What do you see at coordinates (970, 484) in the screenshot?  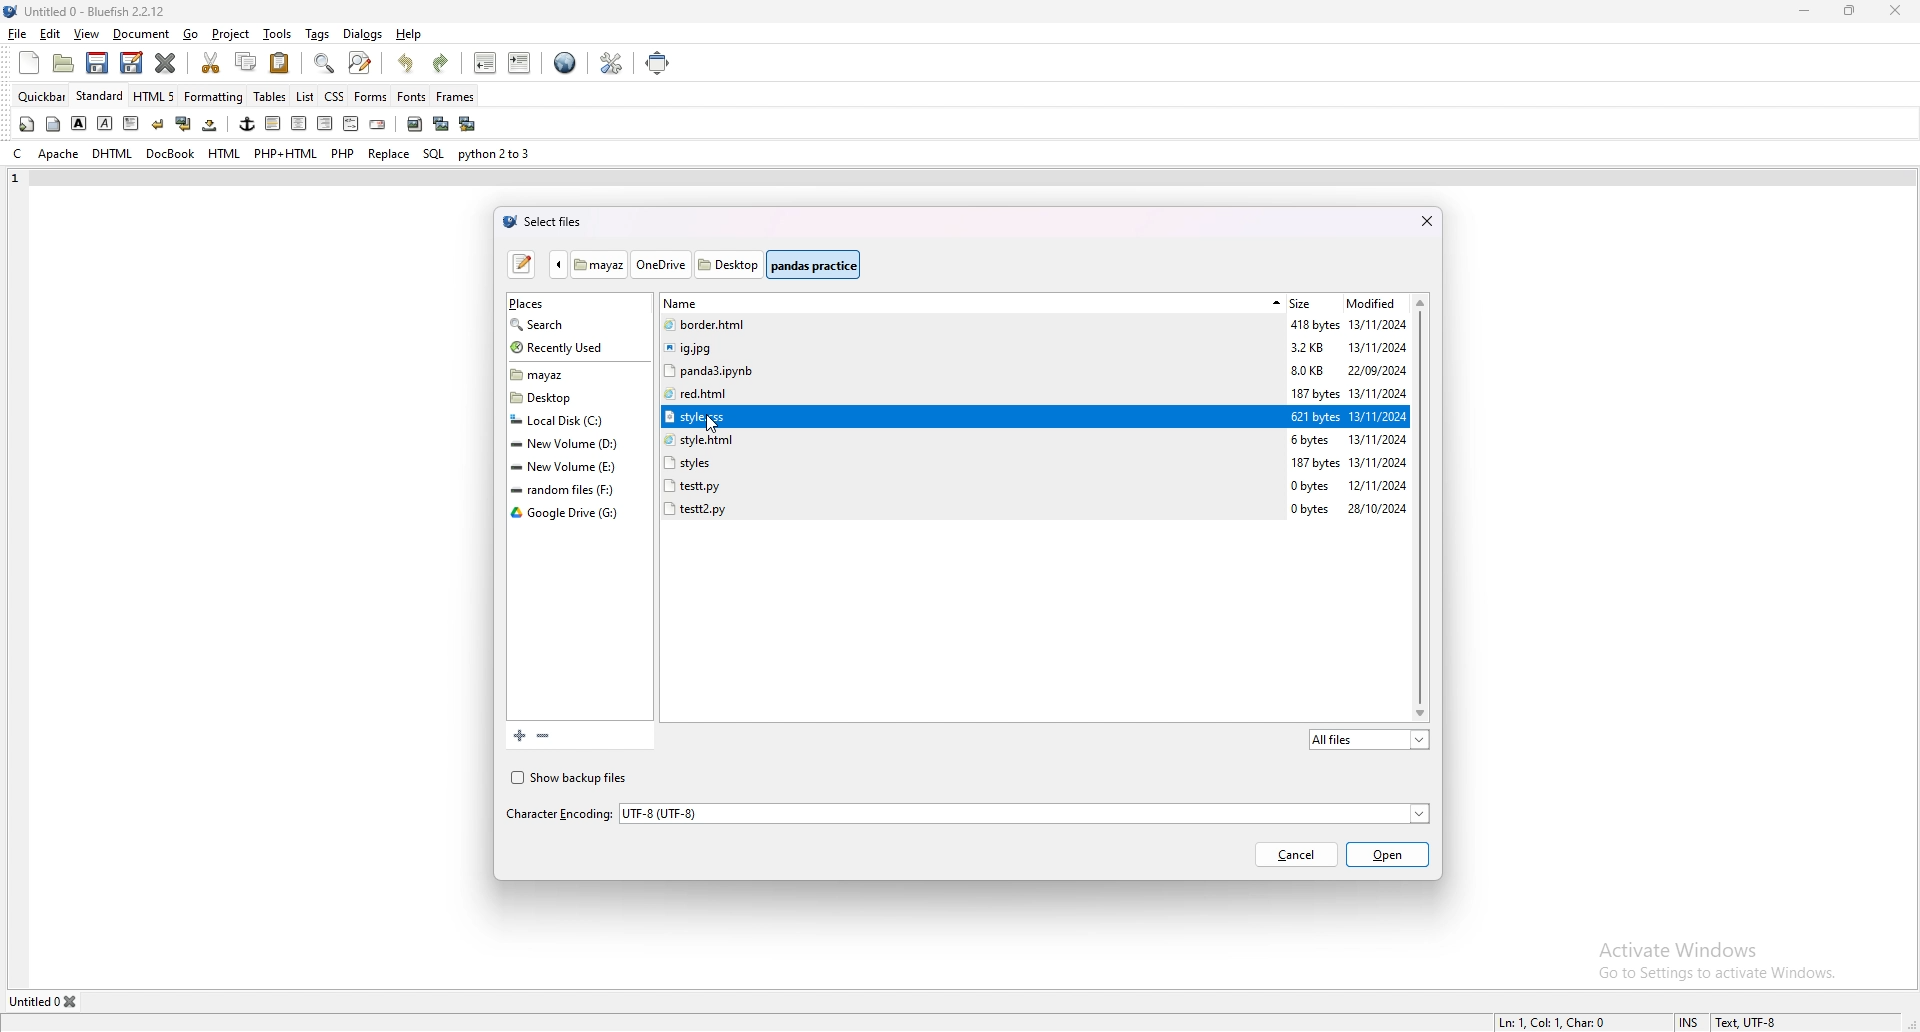 I see `file` at bounding box center [970, 484].